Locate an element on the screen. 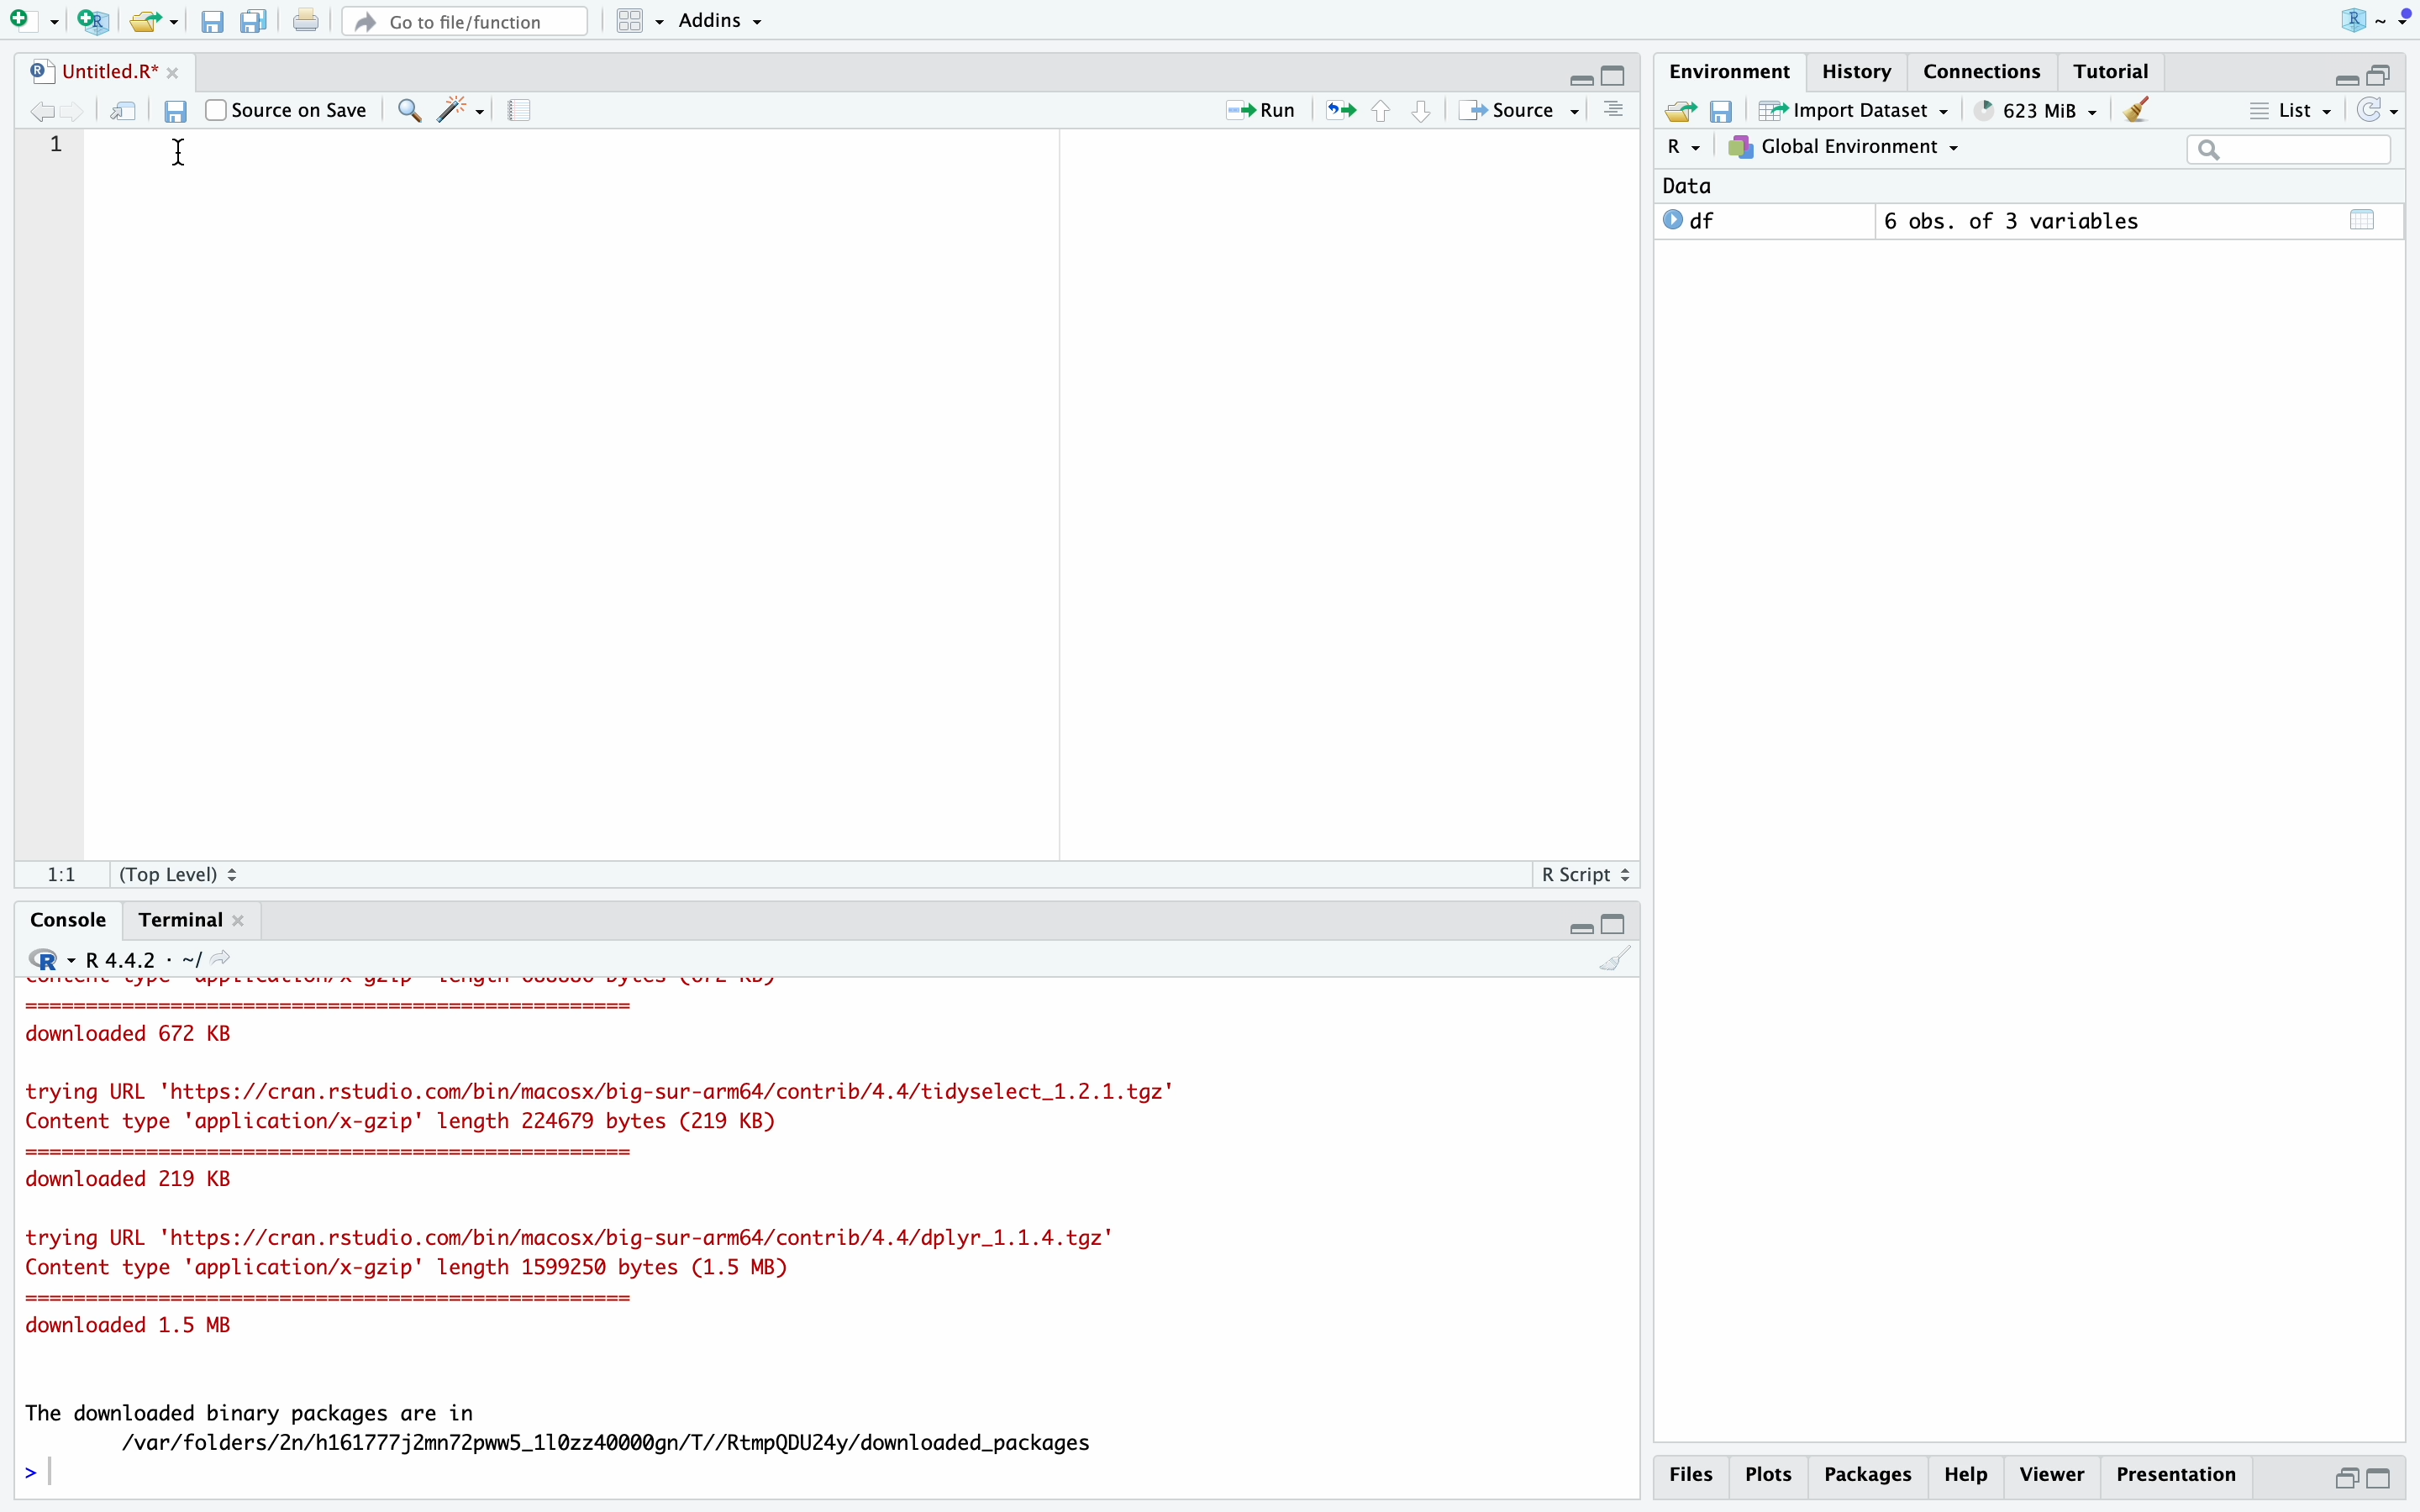 The width and height of the screenshot is (2420, 1512). Clear is located at coordinates (2140, 111).